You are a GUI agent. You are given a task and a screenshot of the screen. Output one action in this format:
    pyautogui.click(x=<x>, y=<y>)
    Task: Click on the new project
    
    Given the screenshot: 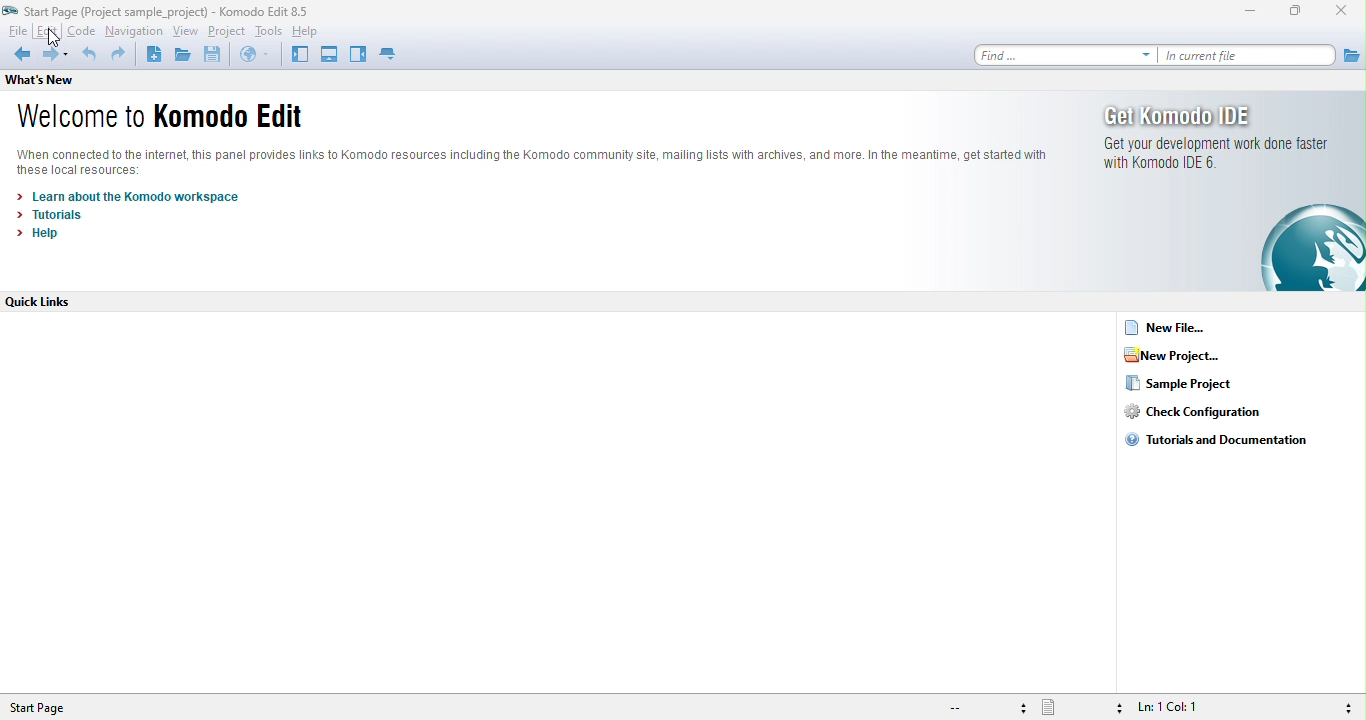 What is the action you would take?
    pyautogui.click(x=1179, y=356)
    